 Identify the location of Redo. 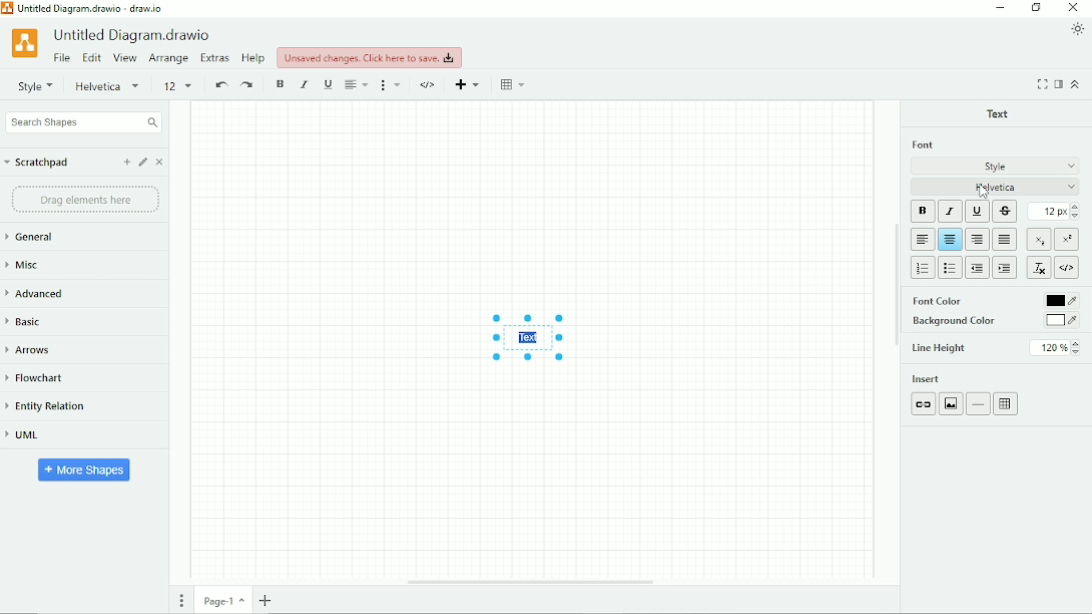
(250, 85).